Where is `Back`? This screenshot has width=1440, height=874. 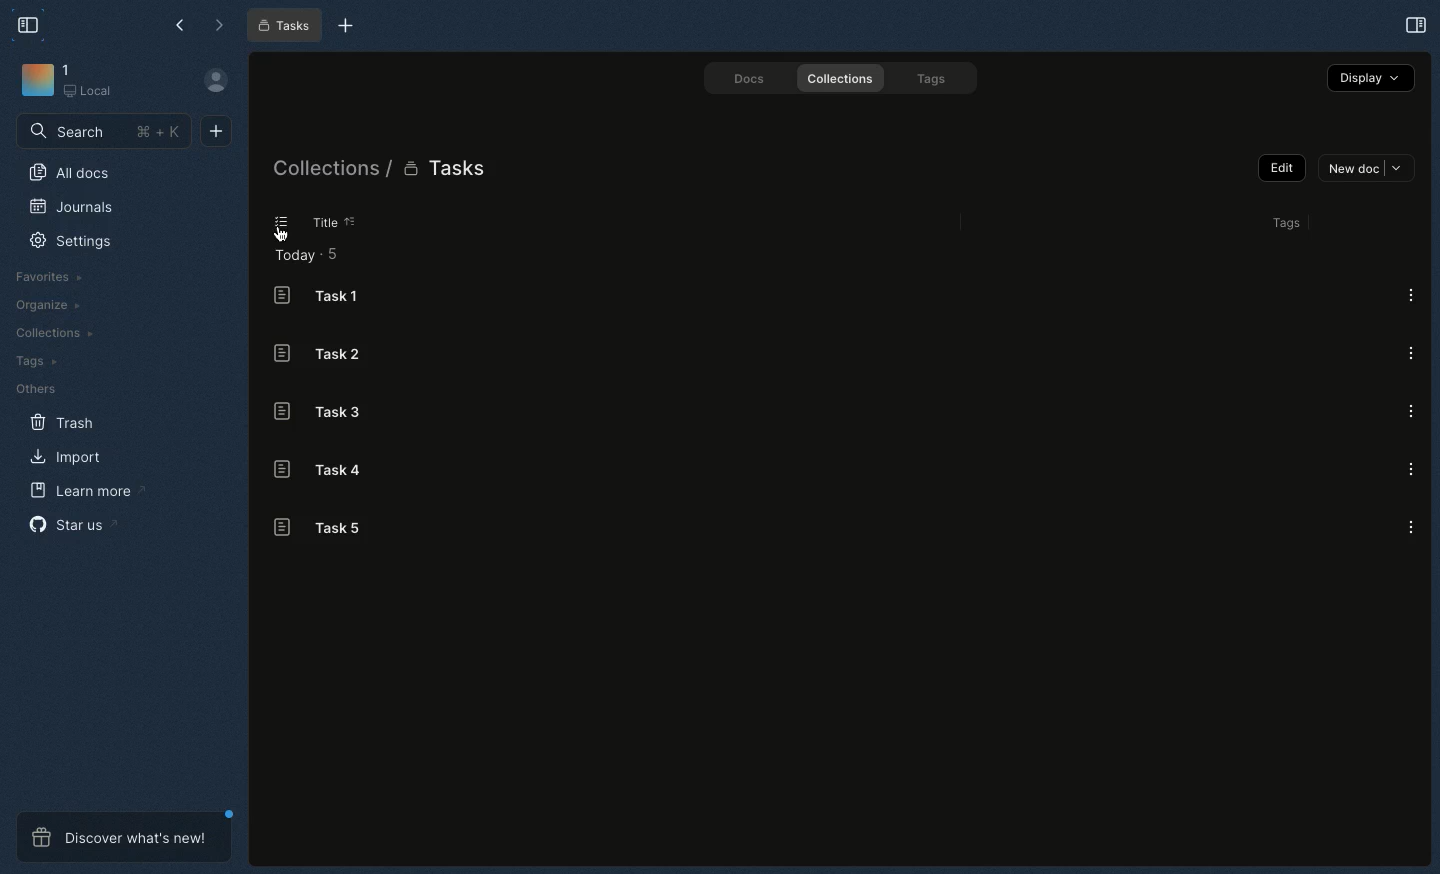
Back is located at coordinates (184, 24).